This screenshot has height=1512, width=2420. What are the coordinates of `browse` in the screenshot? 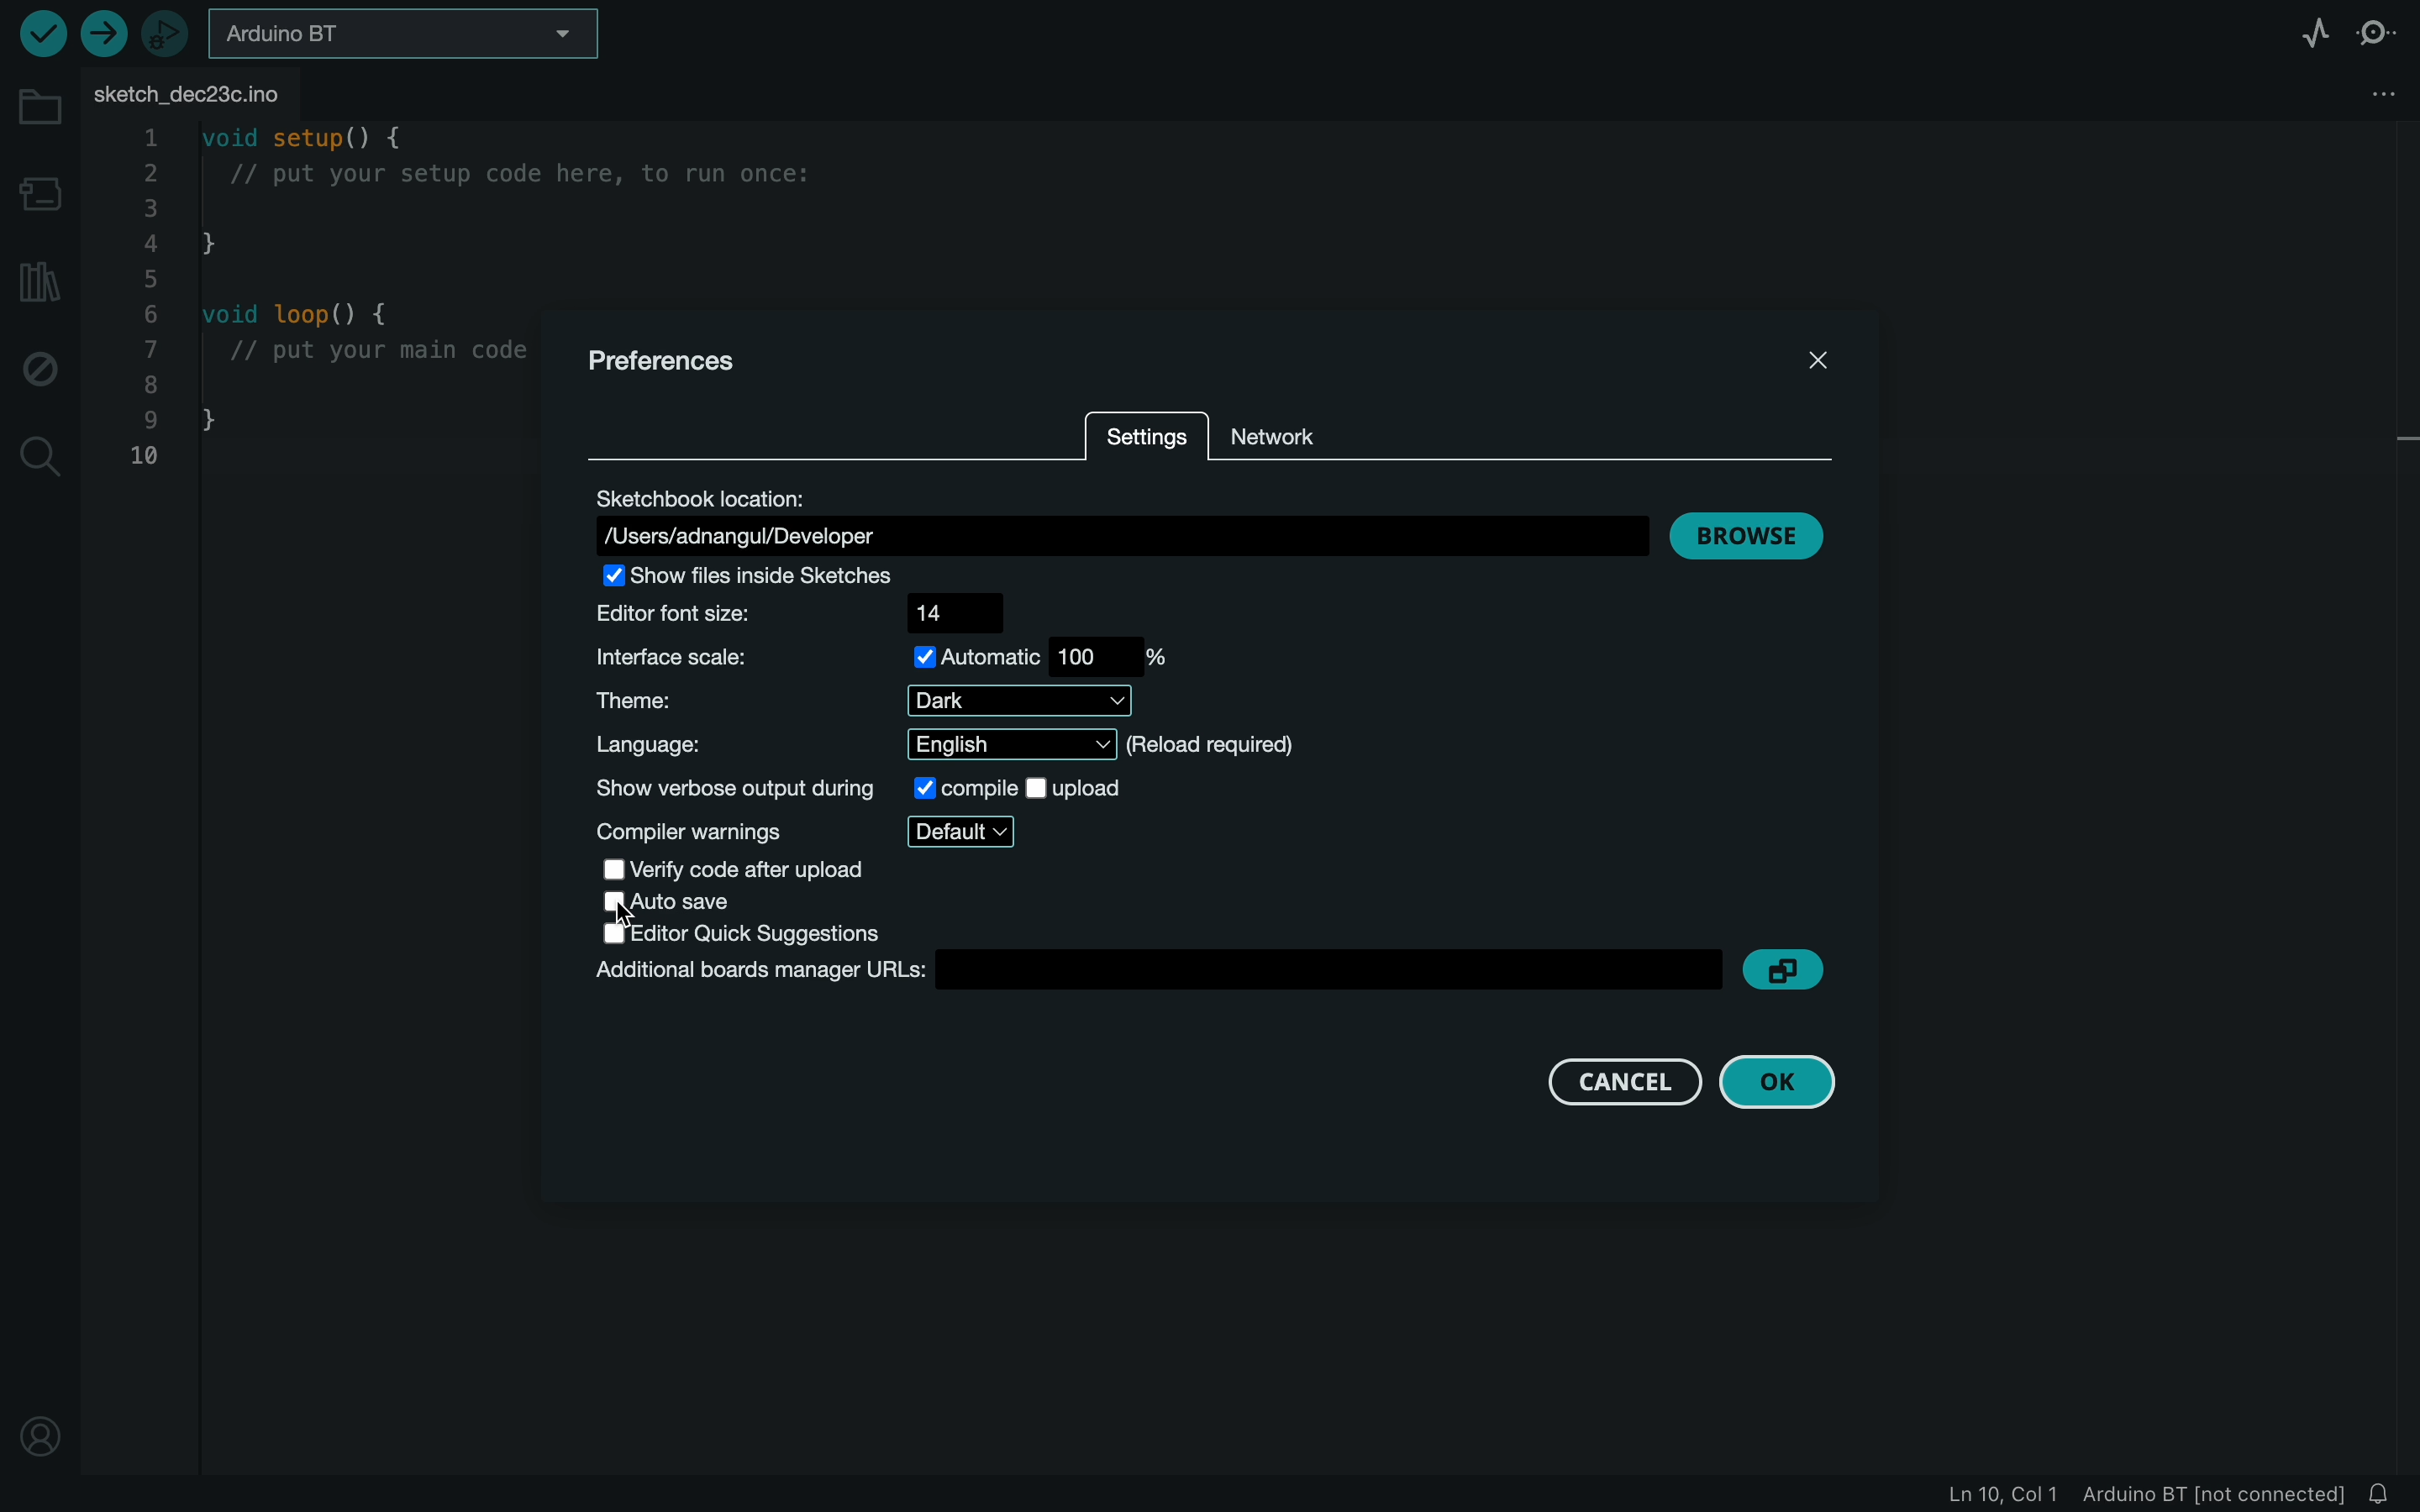 It's located at (1747, 537).